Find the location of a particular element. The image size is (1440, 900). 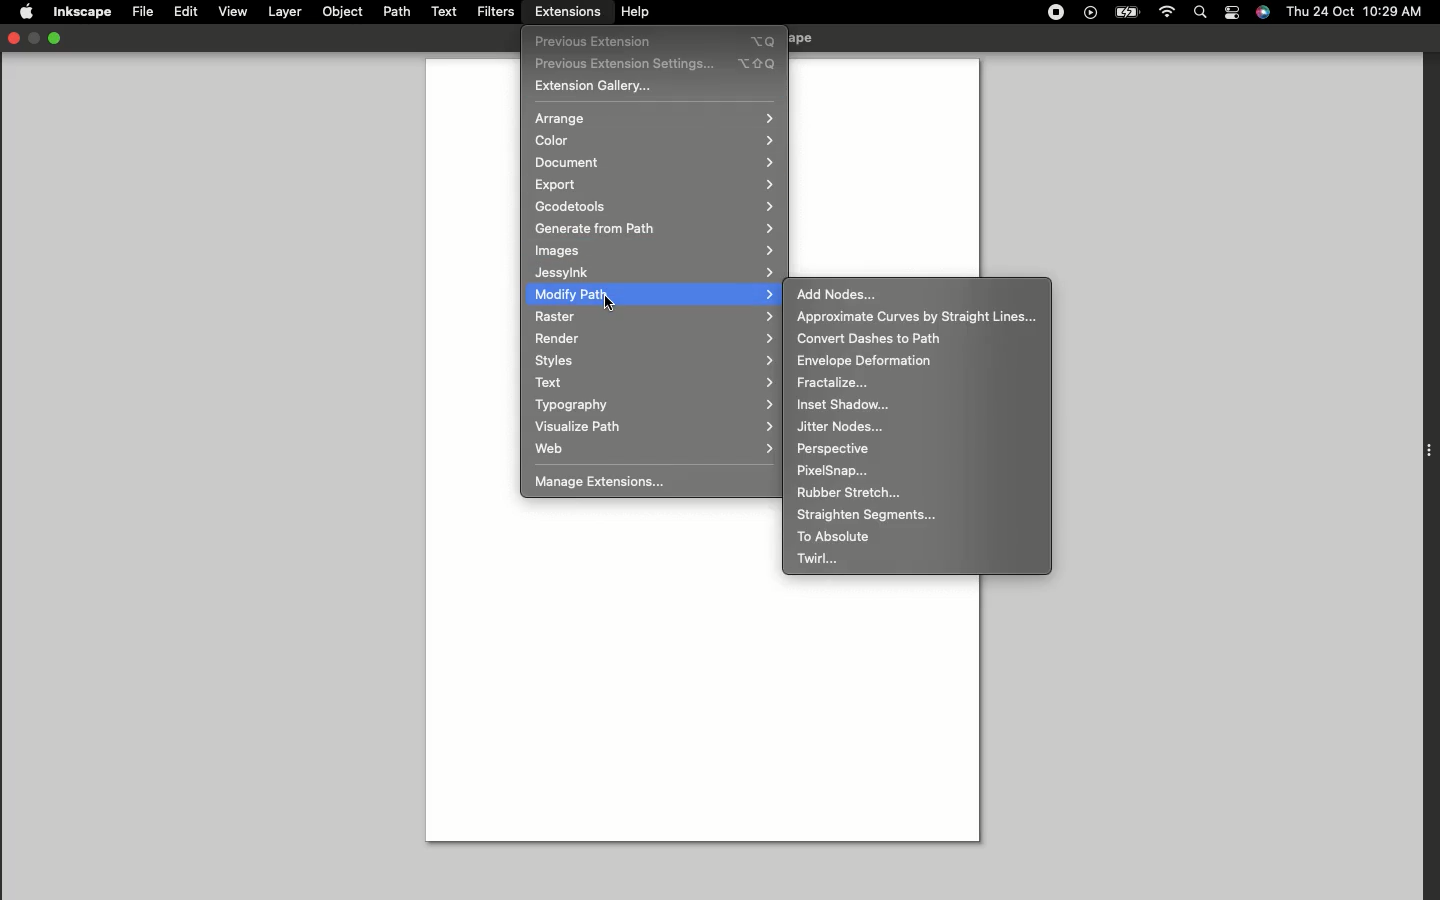

Convert dashes to path is located at coordinates (870, 338).